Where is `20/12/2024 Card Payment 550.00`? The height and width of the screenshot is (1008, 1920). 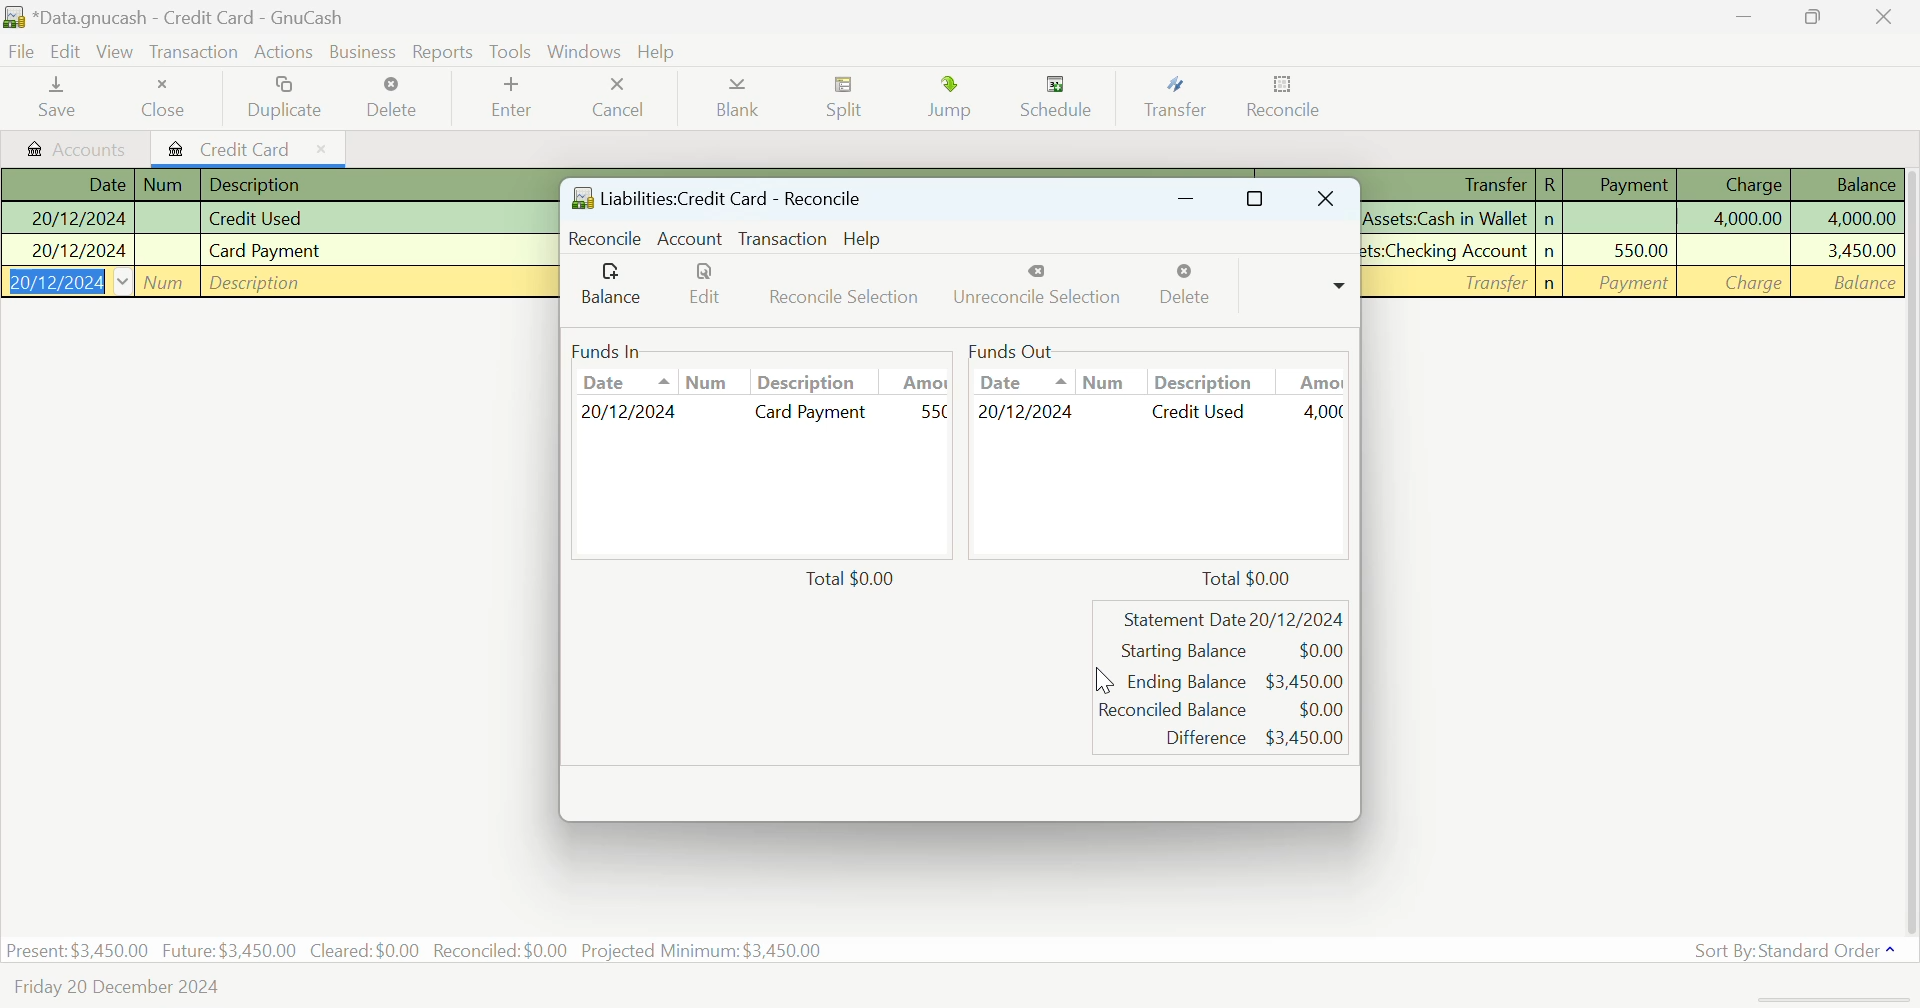 20/12/2024 Card Payment 550.00 is located at coordinates (762, 413).